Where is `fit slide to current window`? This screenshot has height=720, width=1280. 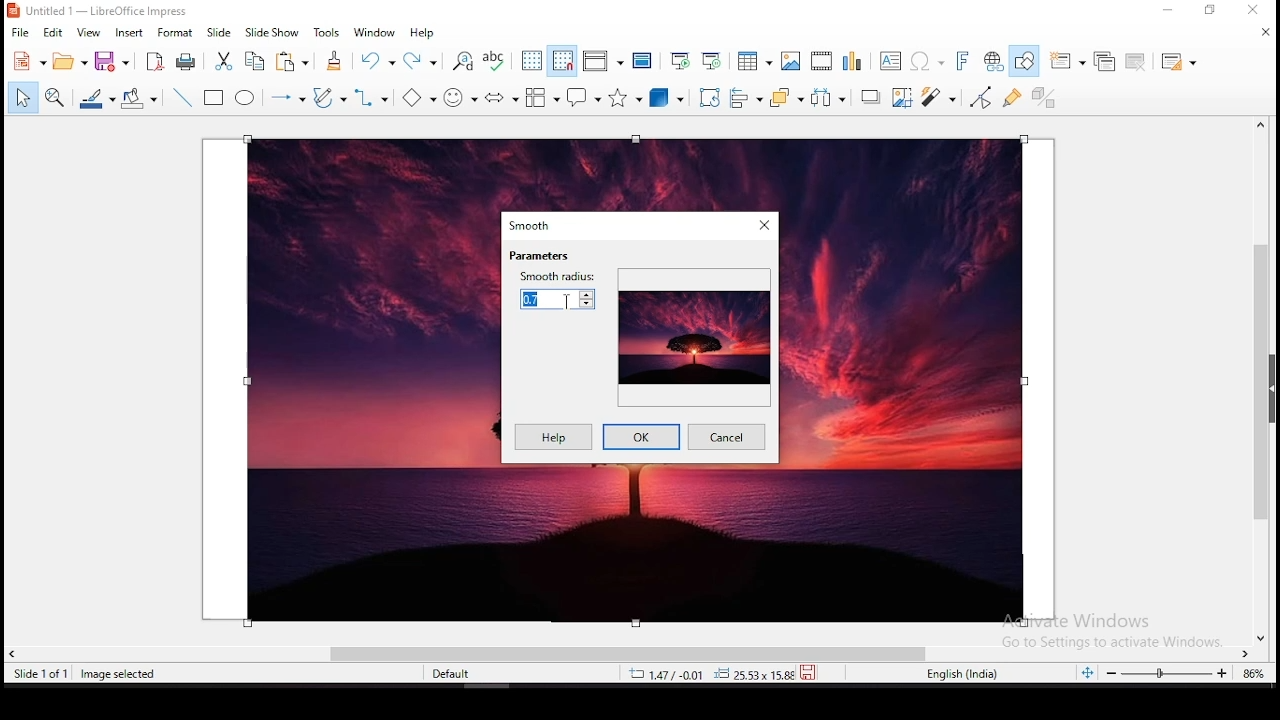
fit slide to current window is located at coordinates (1090, 673).